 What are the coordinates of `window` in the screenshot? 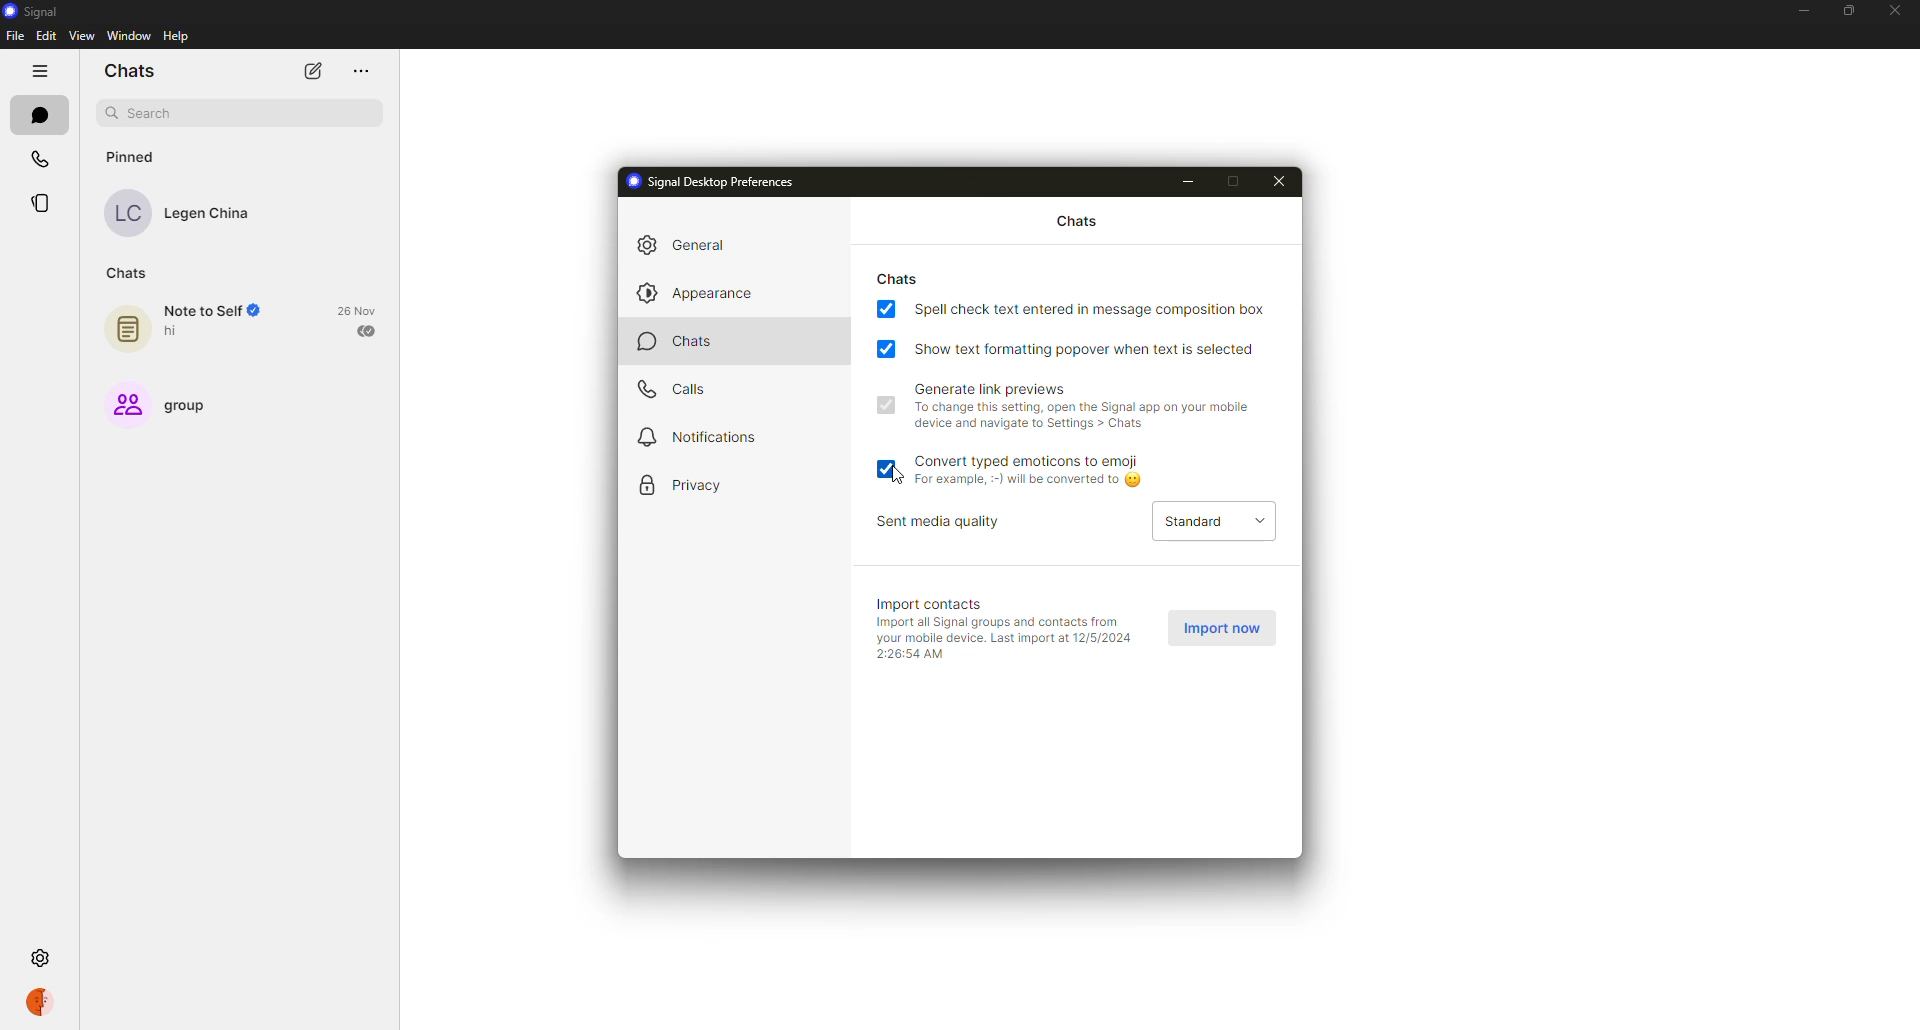 It's located at (129, 36).